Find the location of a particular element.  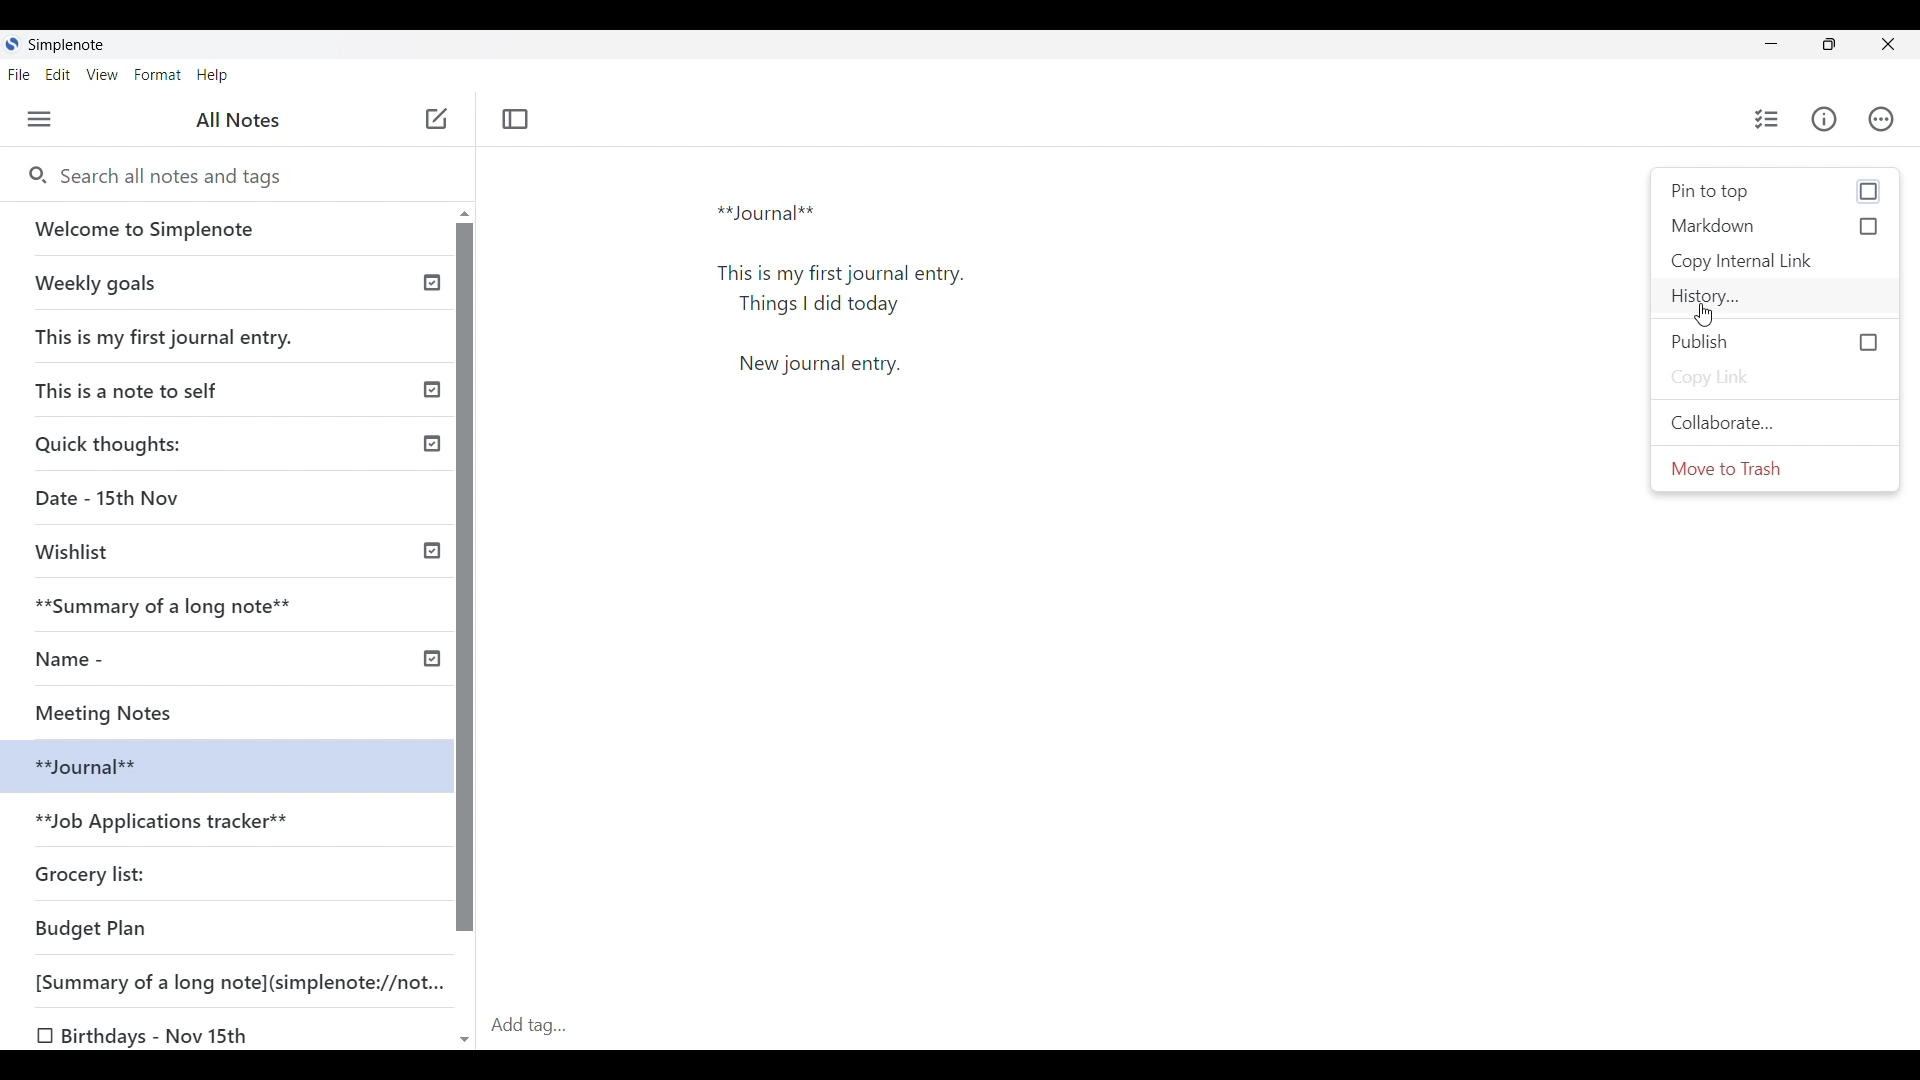

This is my first journal entry. is located at coordinates (166, 336).